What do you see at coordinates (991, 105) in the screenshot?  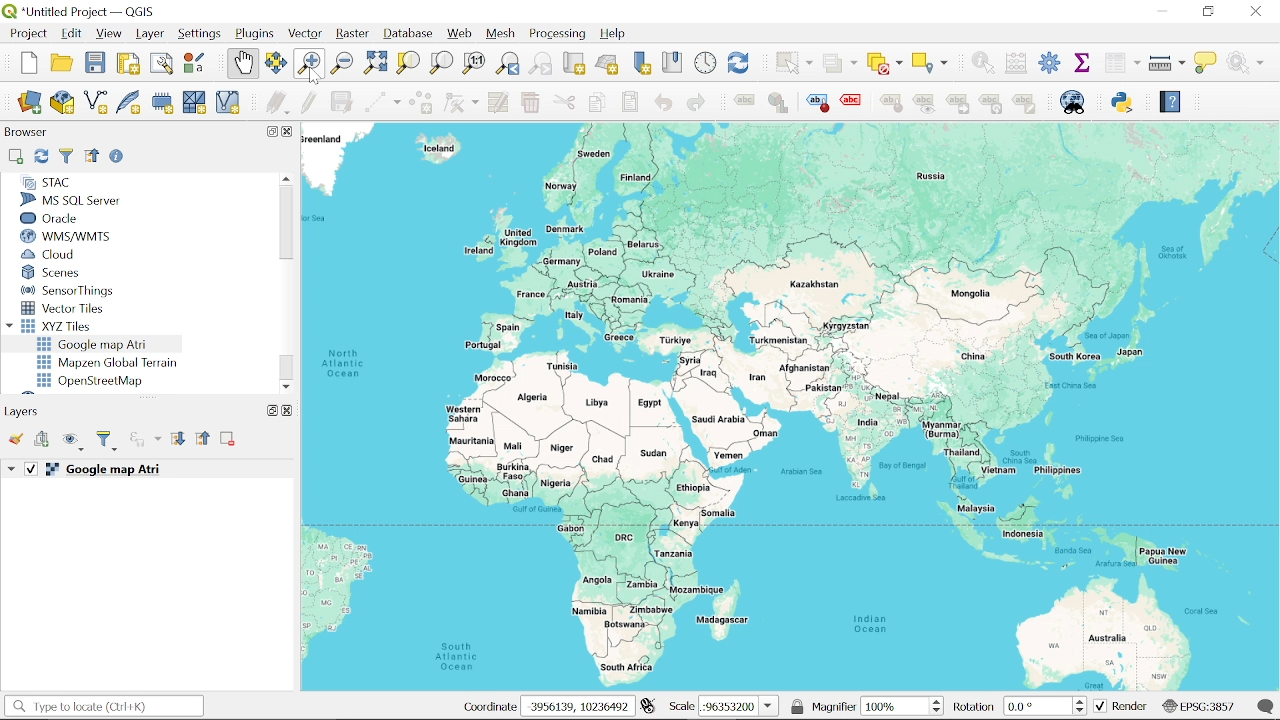 I see `Rotate a label` at bounding box center [991, 105].